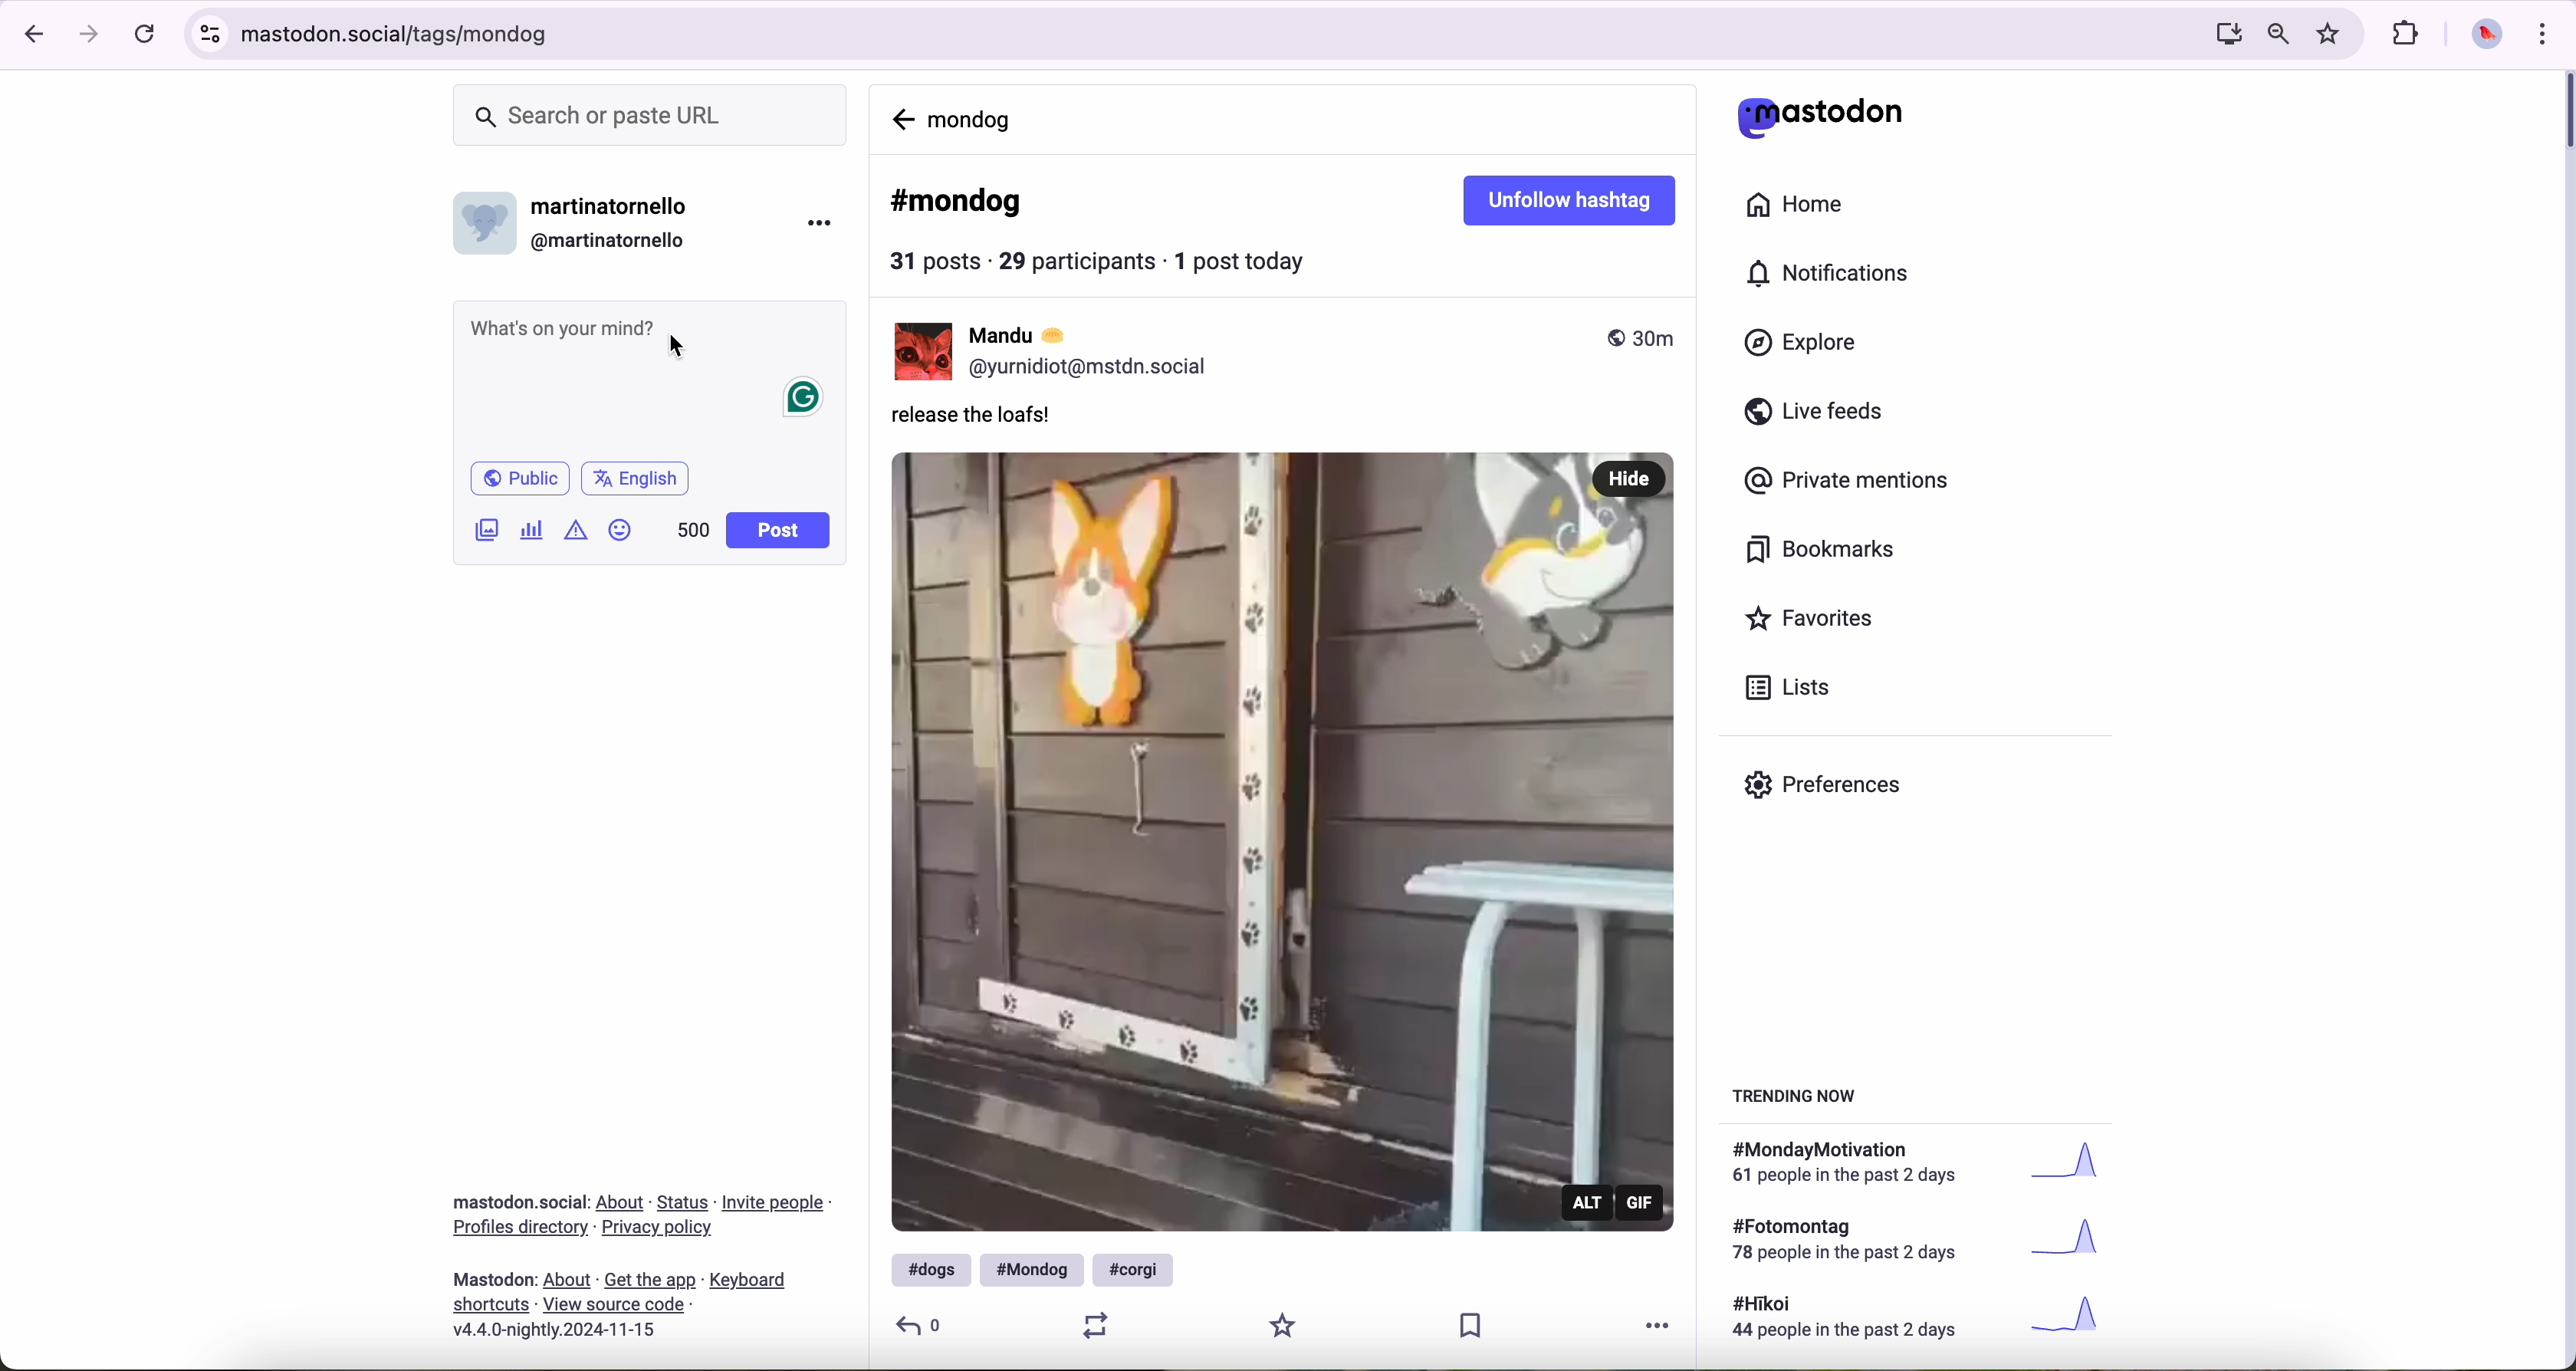  What do you see at coordinates (650, 1282) in the screenshot?
I see `link` at bounding box center [650, 1282].